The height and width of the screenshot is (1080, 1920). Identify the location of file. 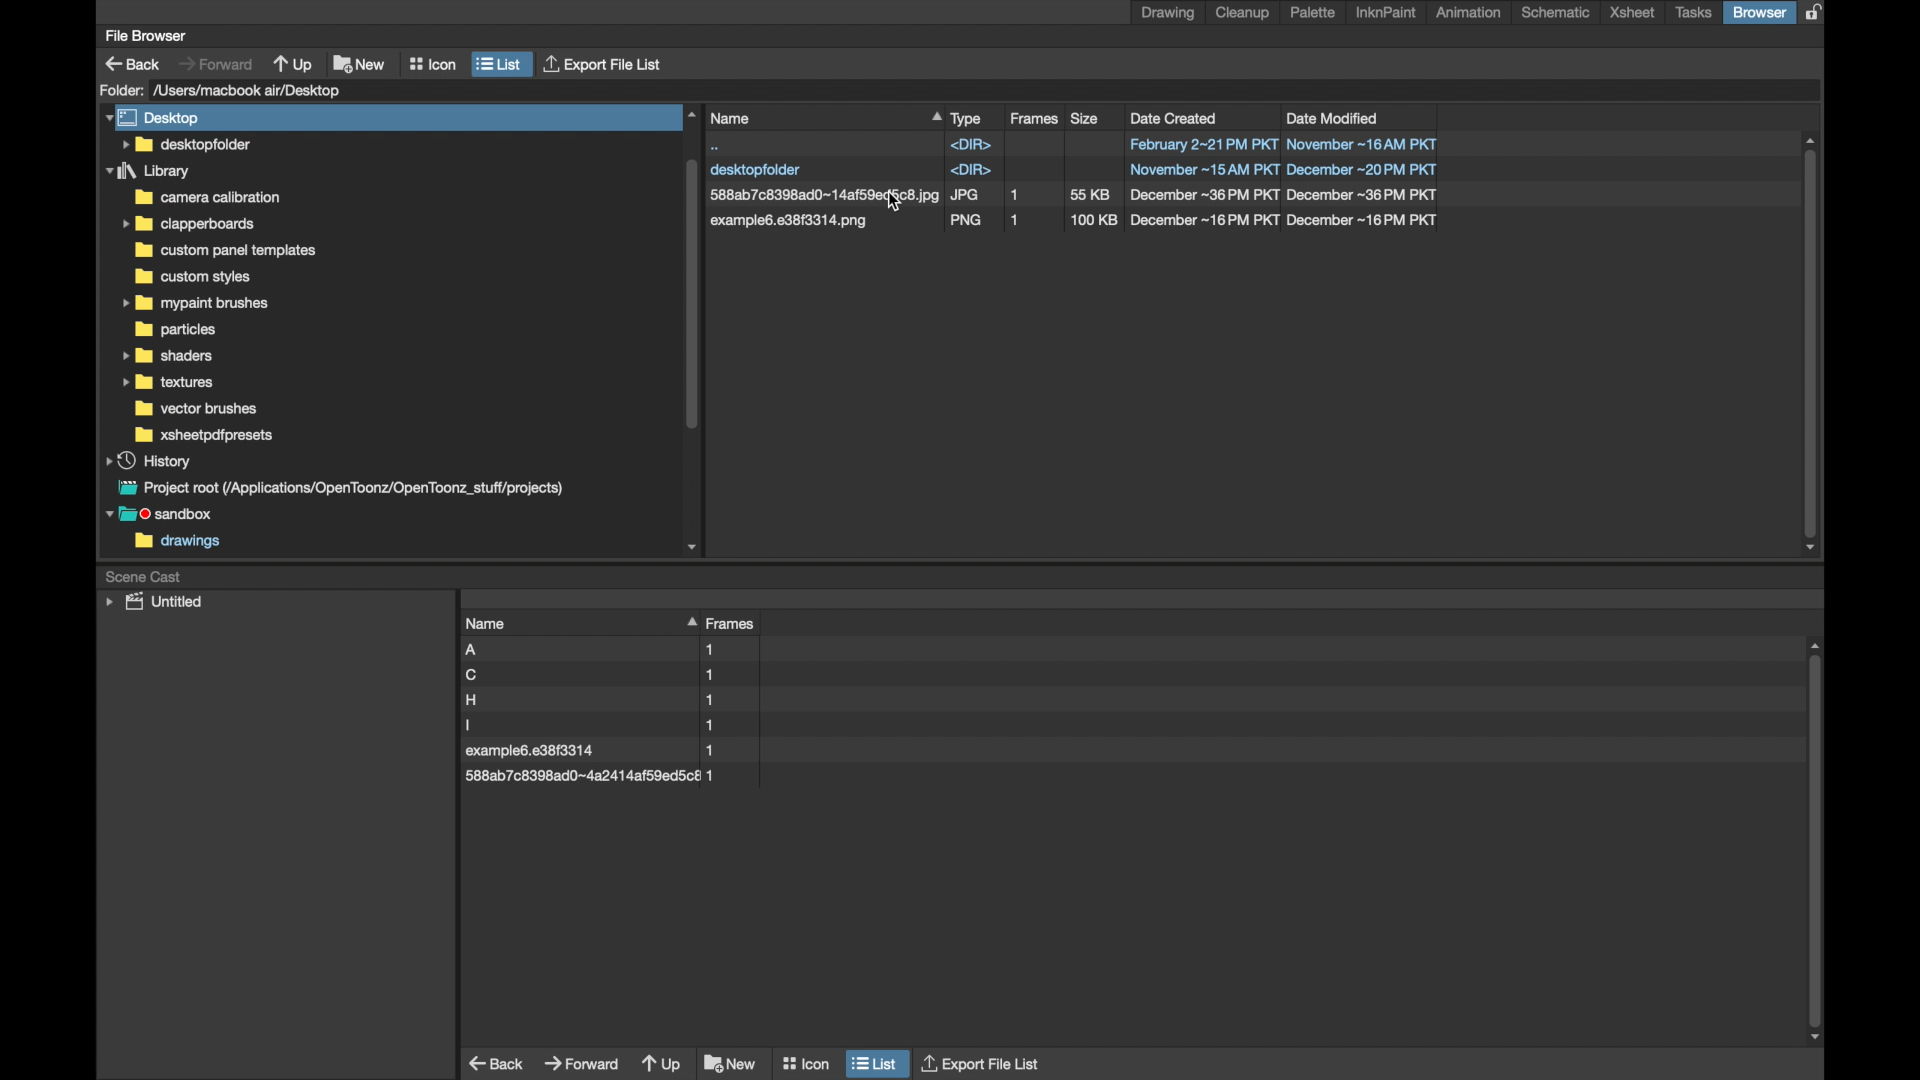
(592, 675).